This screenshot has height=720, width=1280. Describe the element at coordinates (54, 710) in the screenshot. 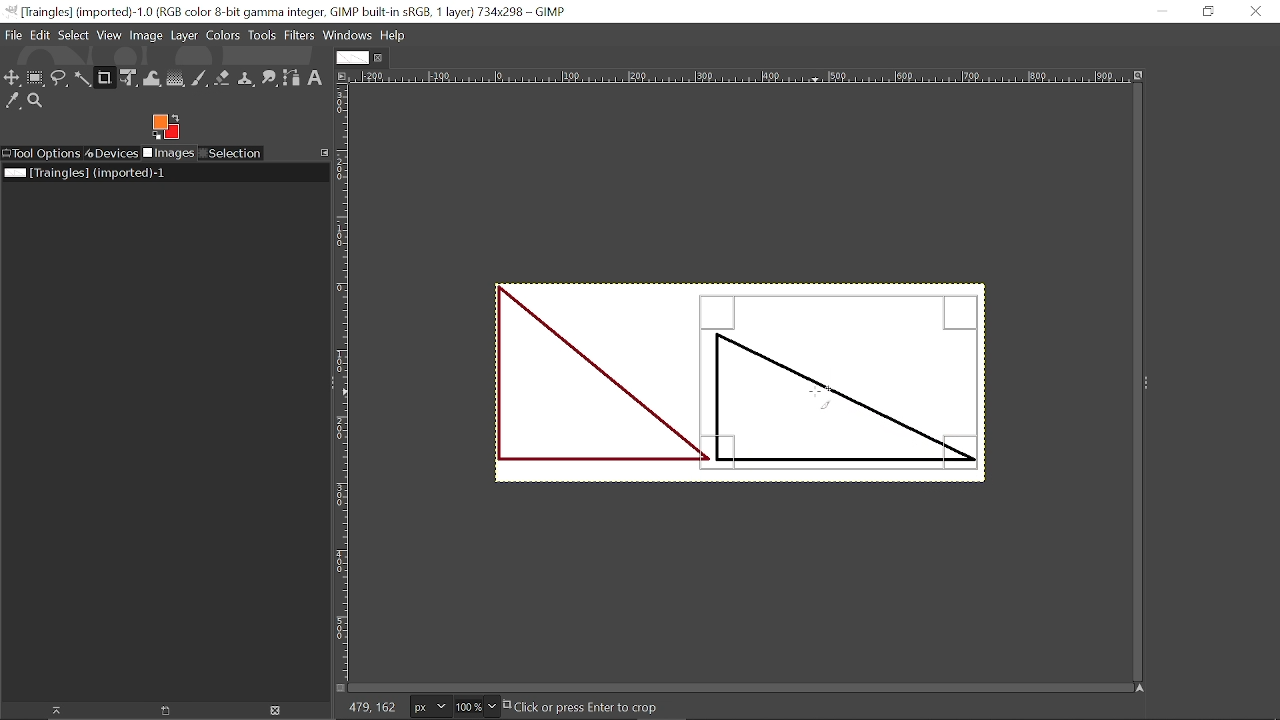

I see `Raise this image display` at that location.